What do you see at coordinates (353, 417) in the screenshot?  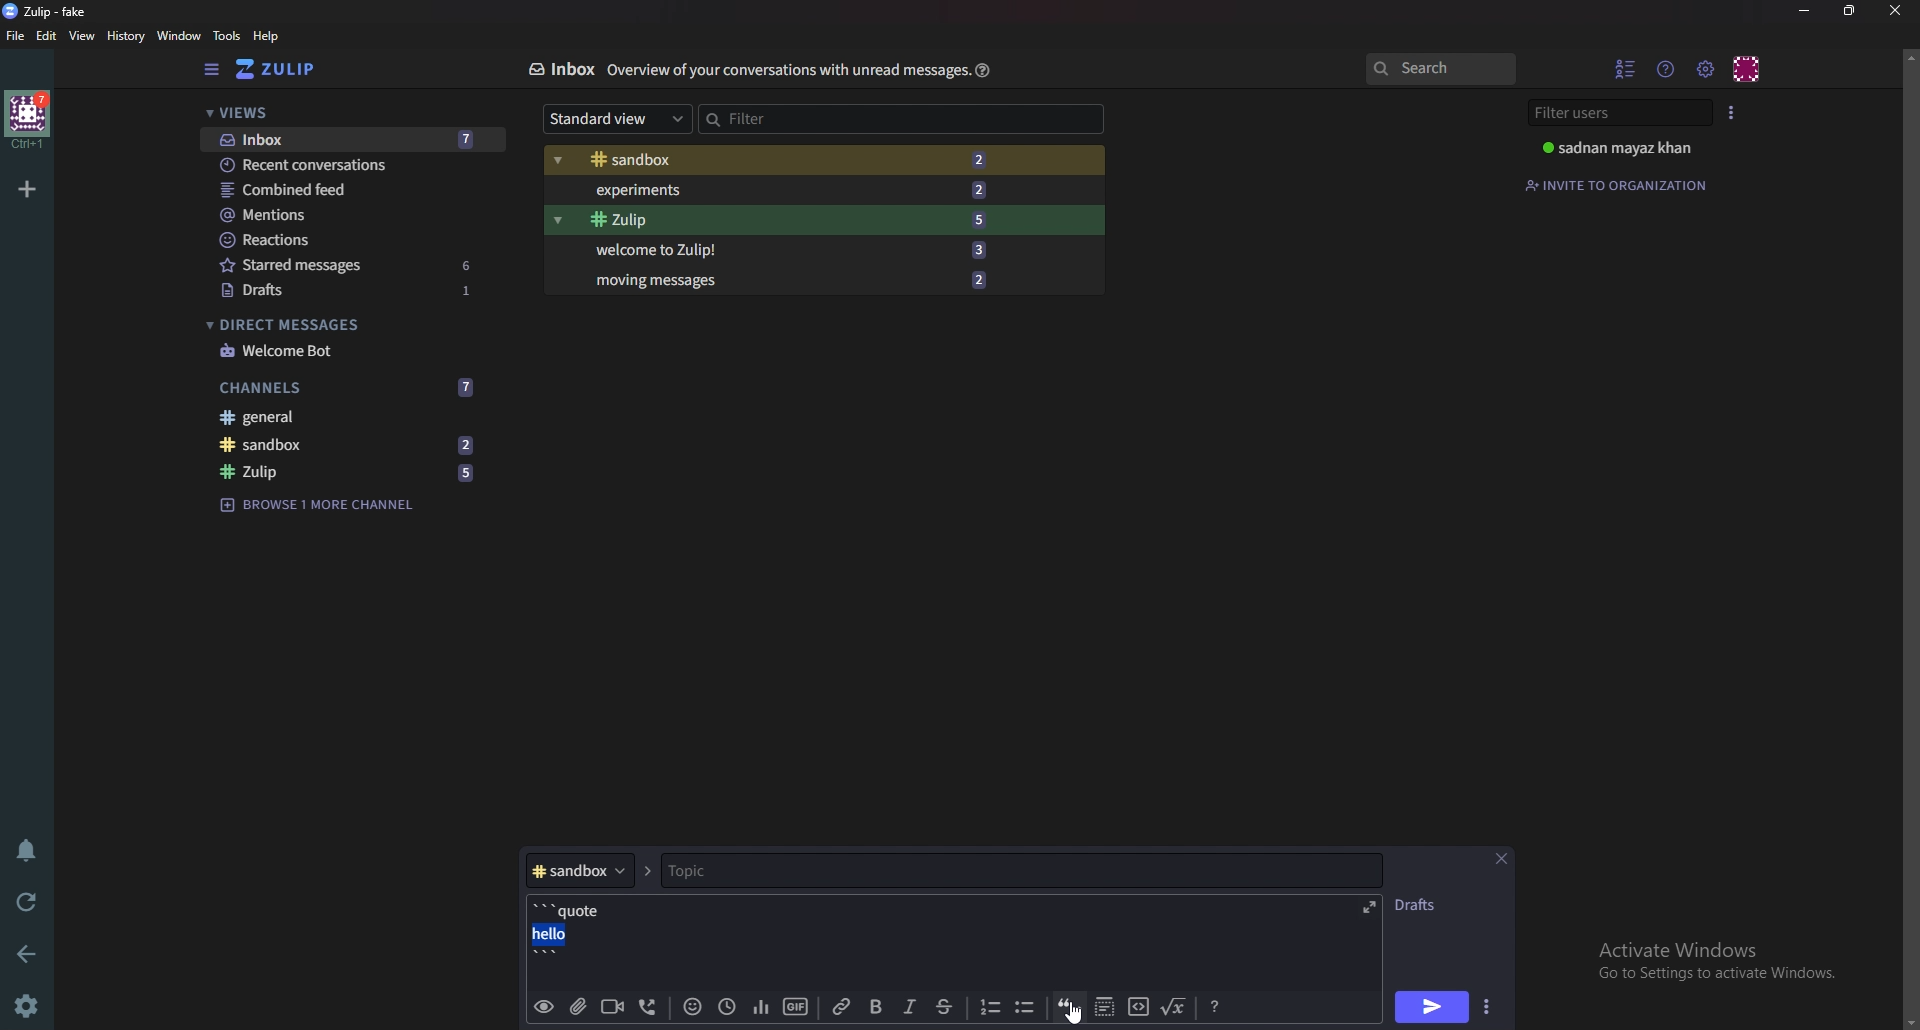 I see `# General` at bounding box center [353, 417].